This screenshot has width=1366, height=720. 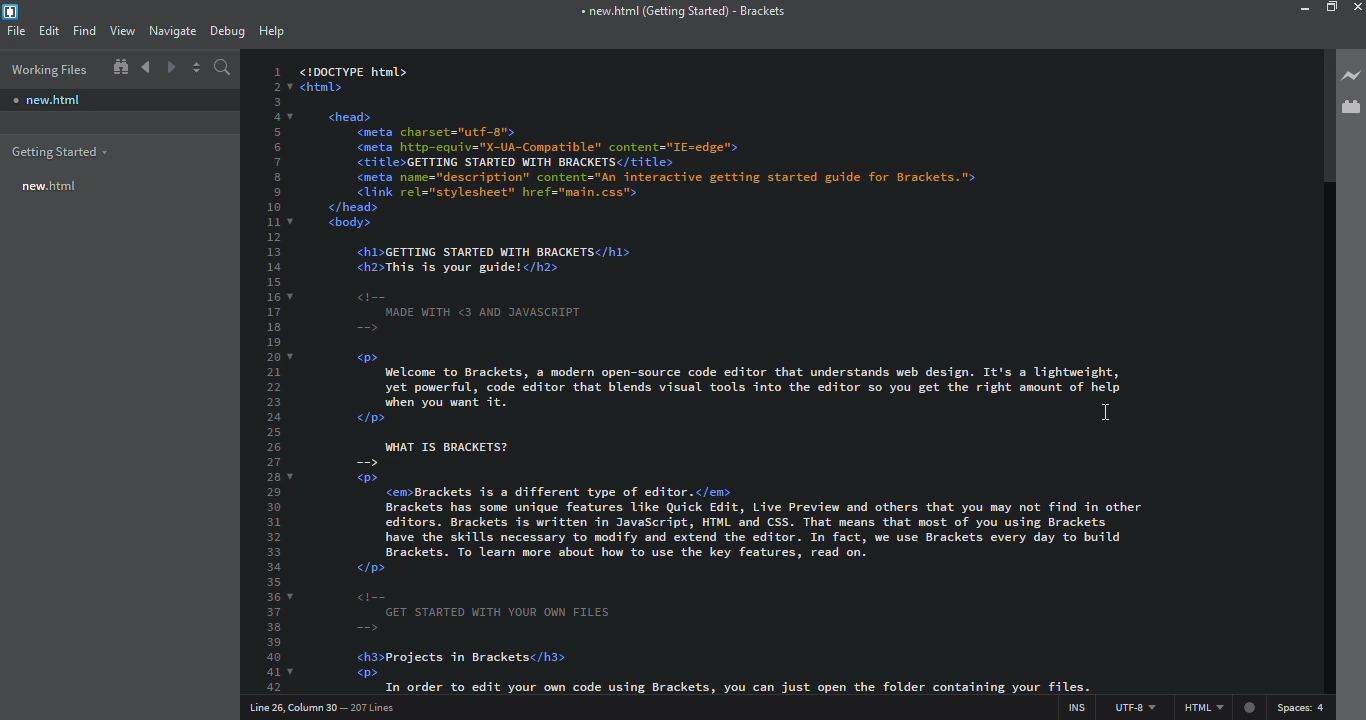 What do you see at coordinates (1219, 708) in the screenshot?
I see `html` at bounding box center [1219, 708].